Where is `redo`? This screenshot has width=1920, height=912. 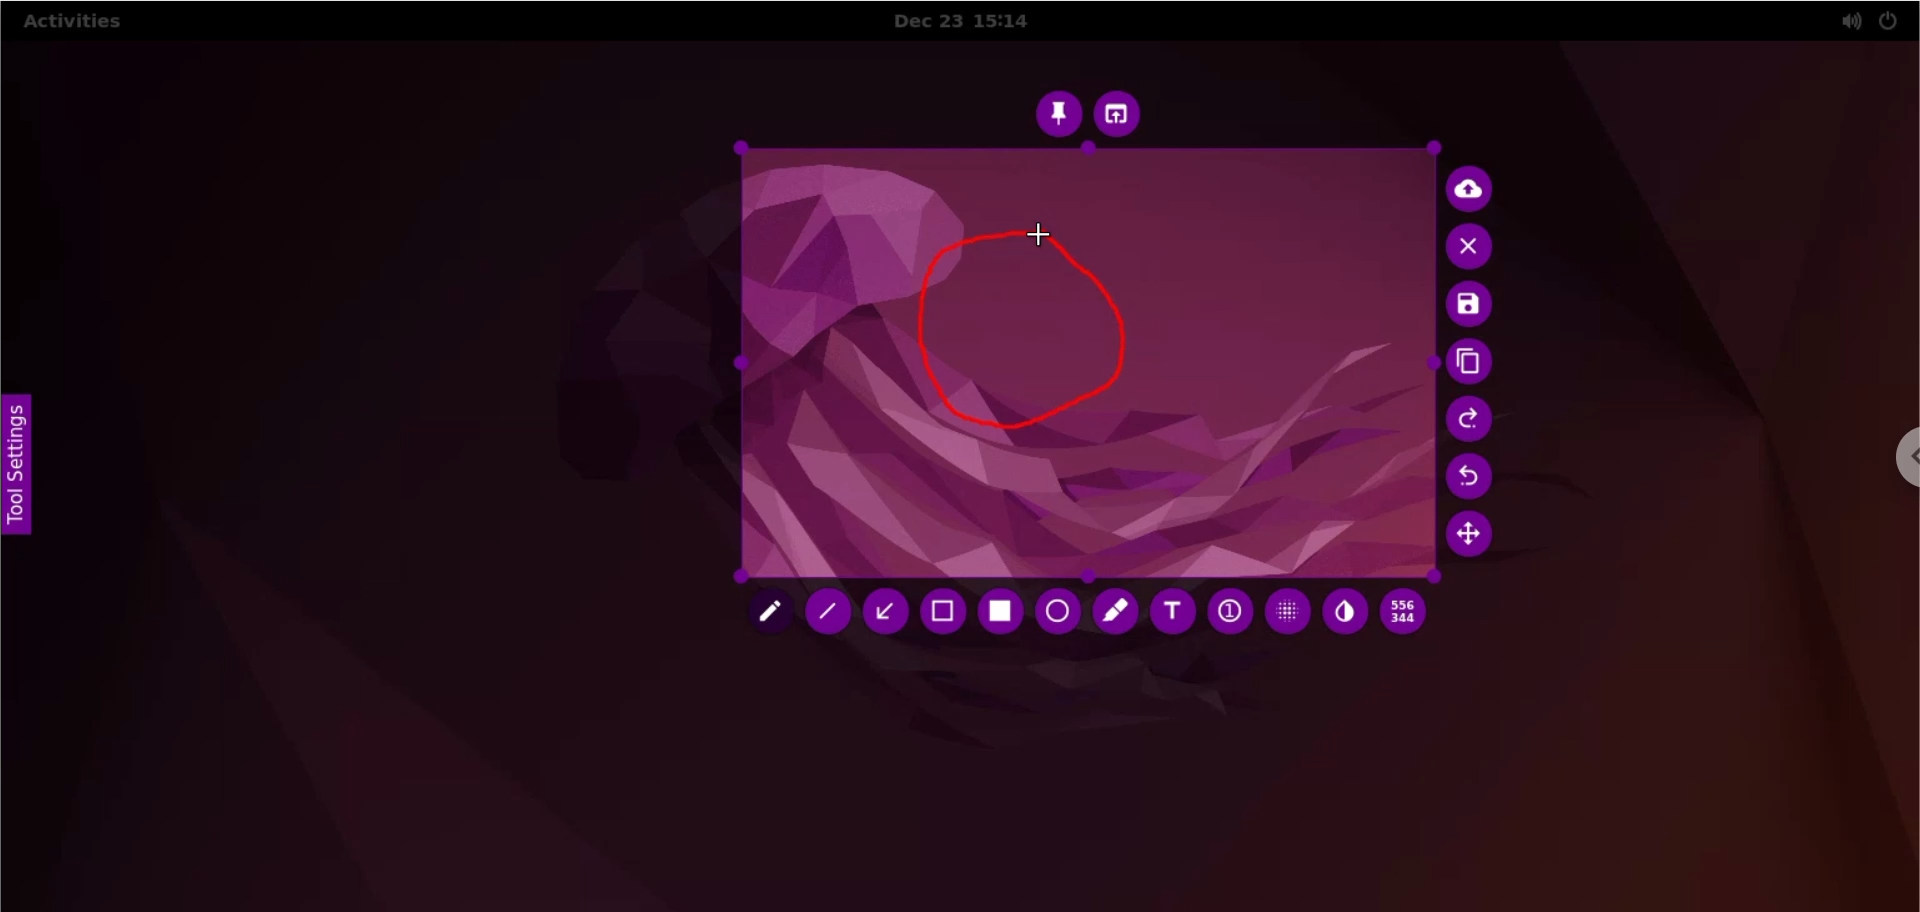
redo is located at coordinates (1472, 423).